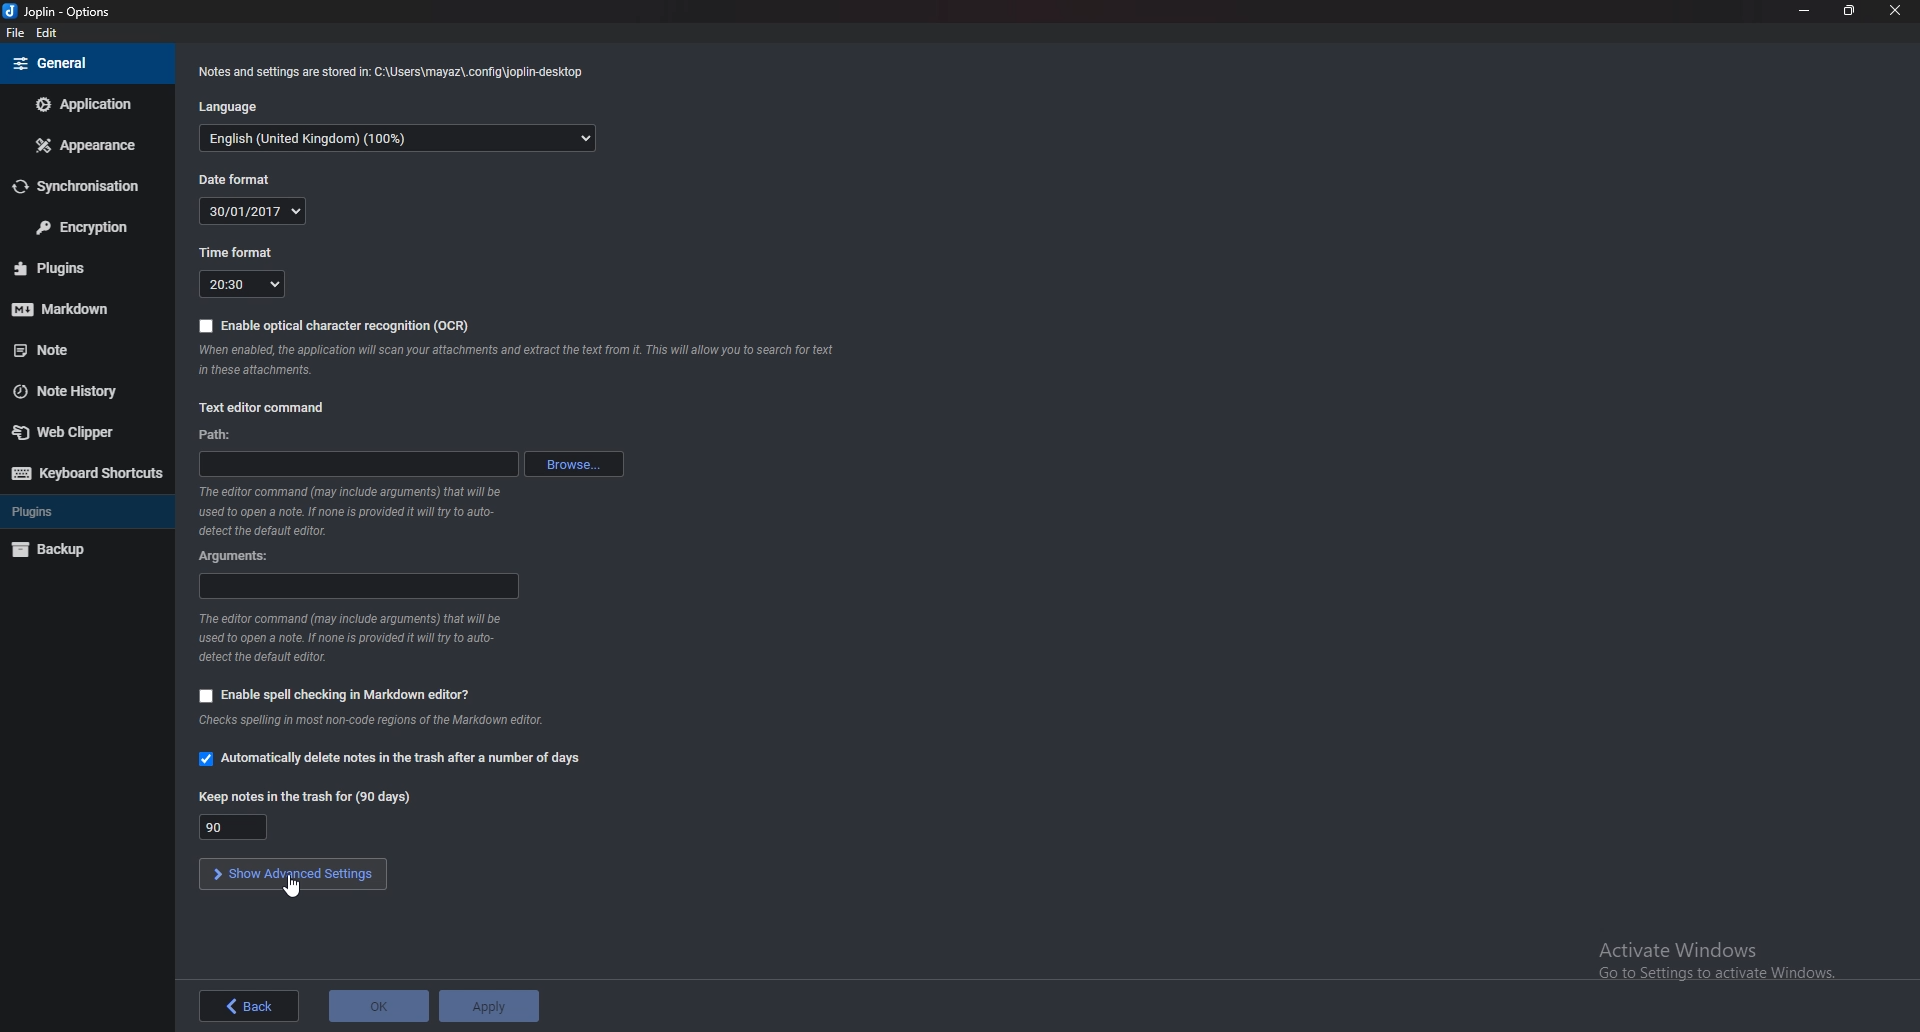 This screenshot has width=1920, height=1032. What do you see at coordinates (1846, 11) in the screenshot?
I see `Resize` at bounding box center [1846, 11].